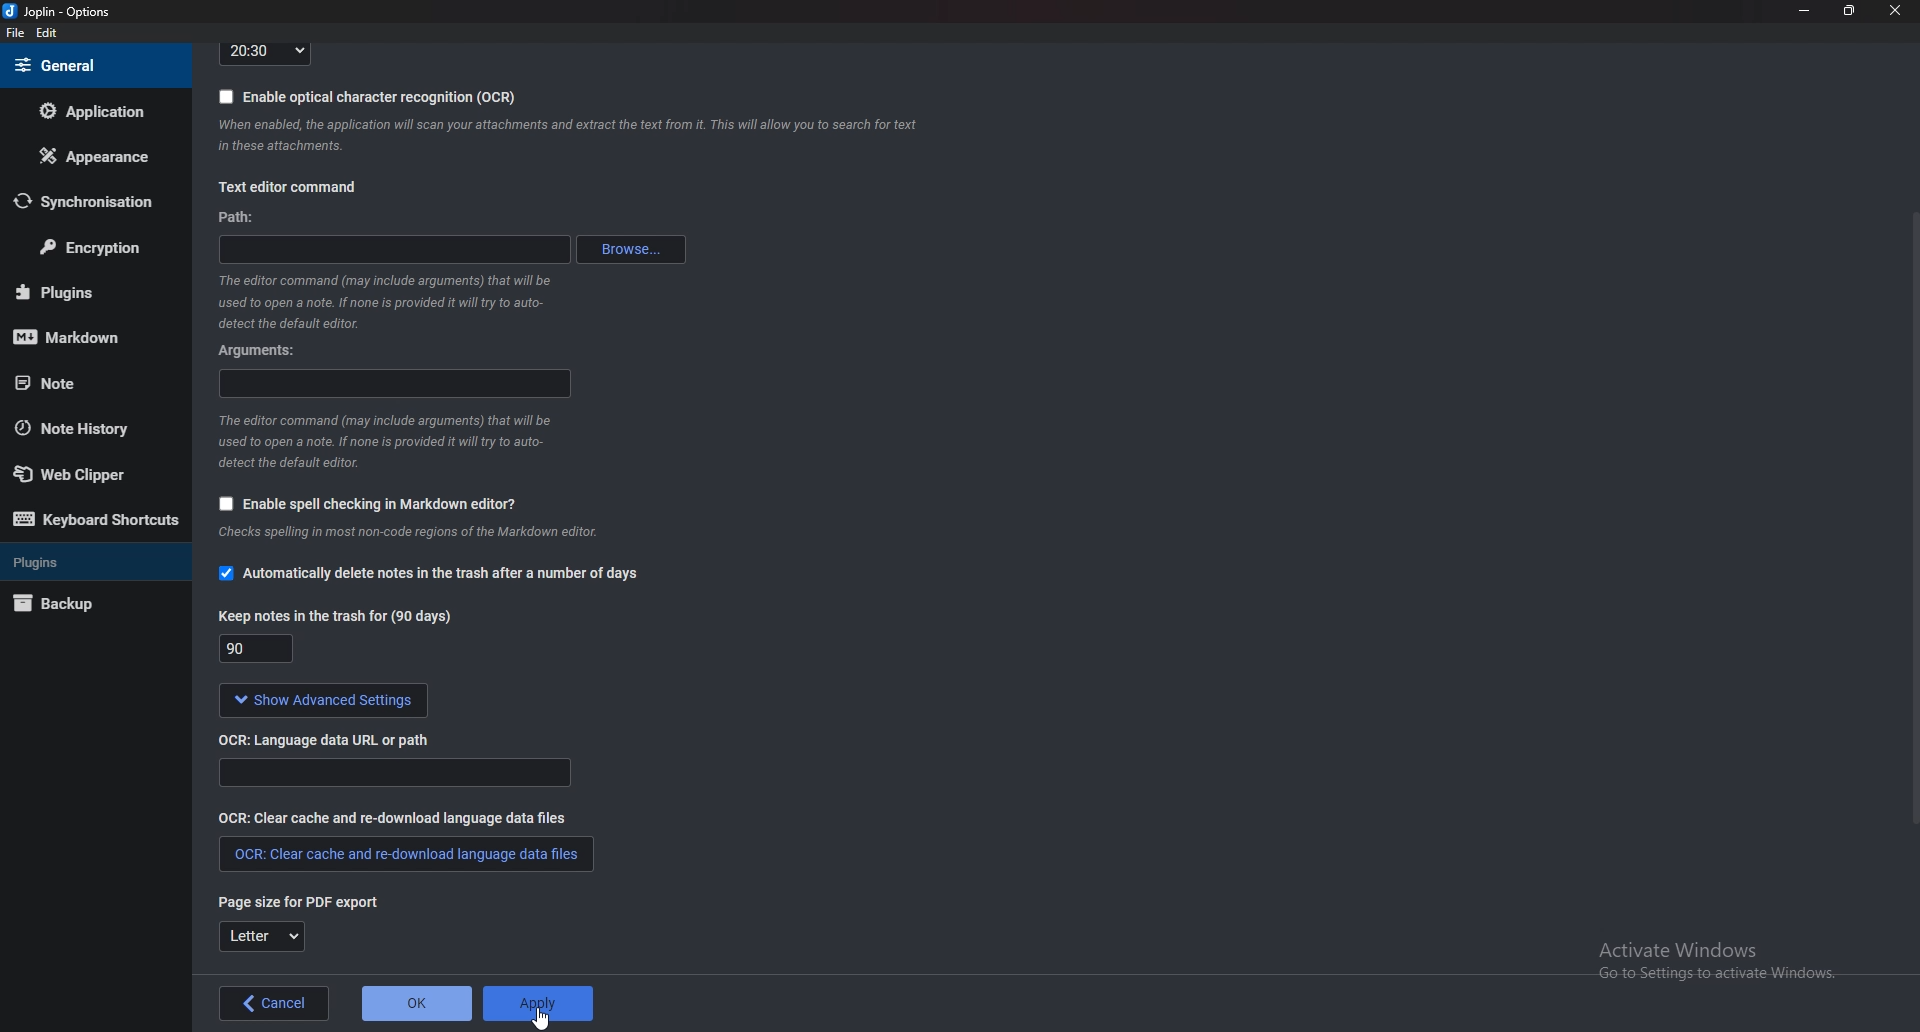  I want to click on Arguments, so click(265, 349).